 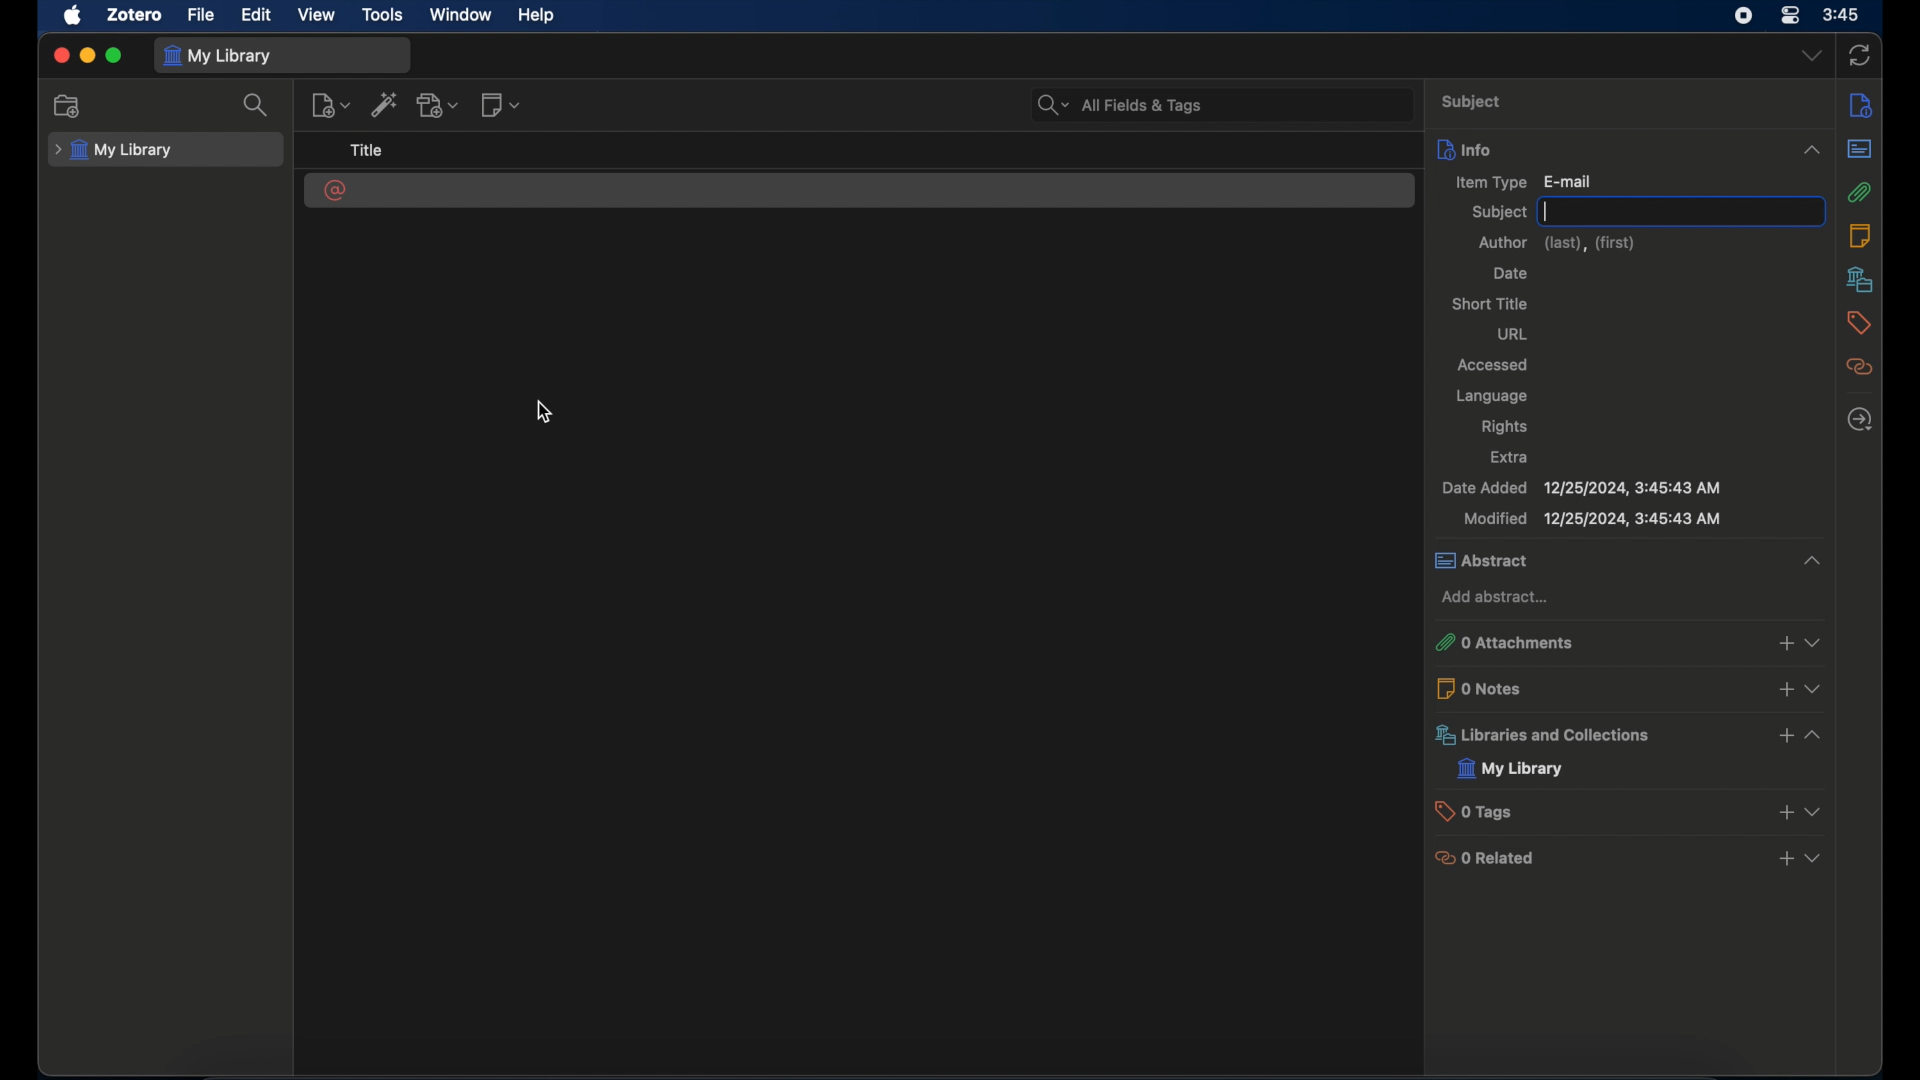 I want to click on email, so click(x=336, y=191).